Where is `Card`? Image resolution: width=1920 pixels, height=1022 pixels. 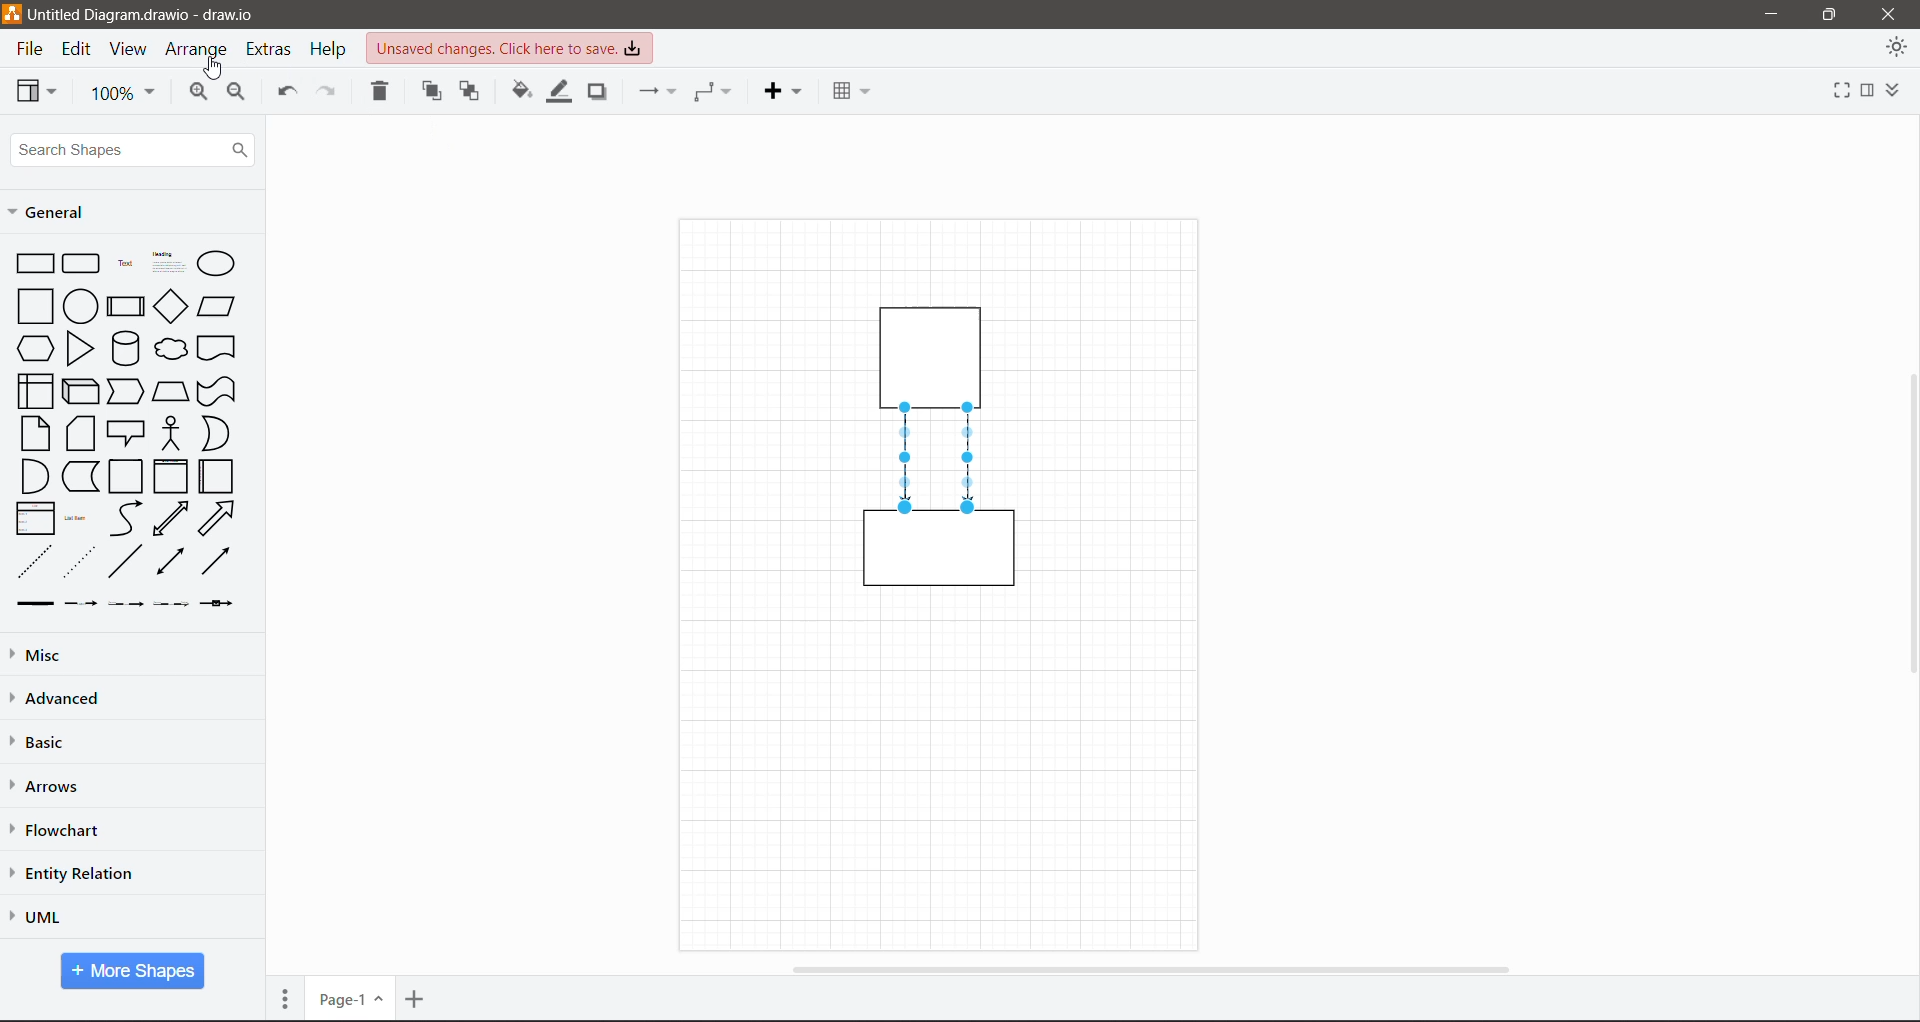
Card is located at coordinates (80, 433).